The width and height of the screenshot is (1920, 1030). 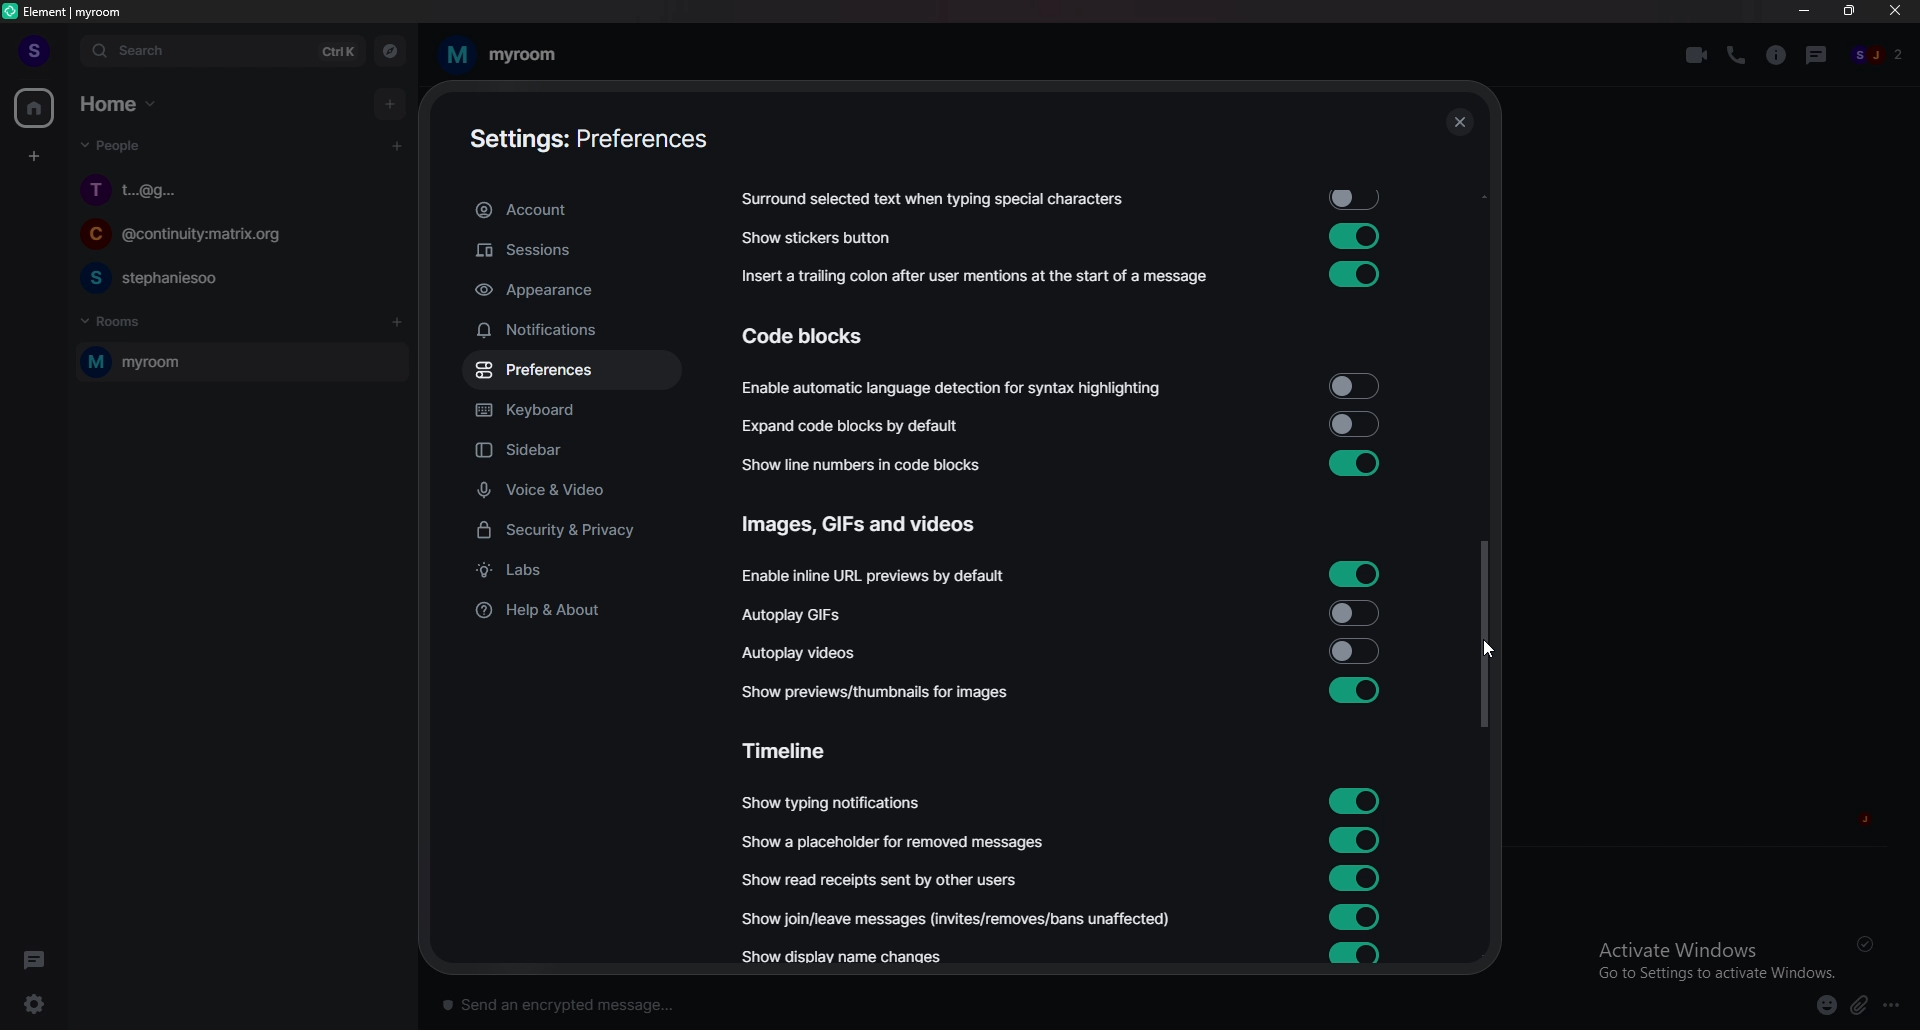 I want to click on toggle, so click(x=1352, y=387).